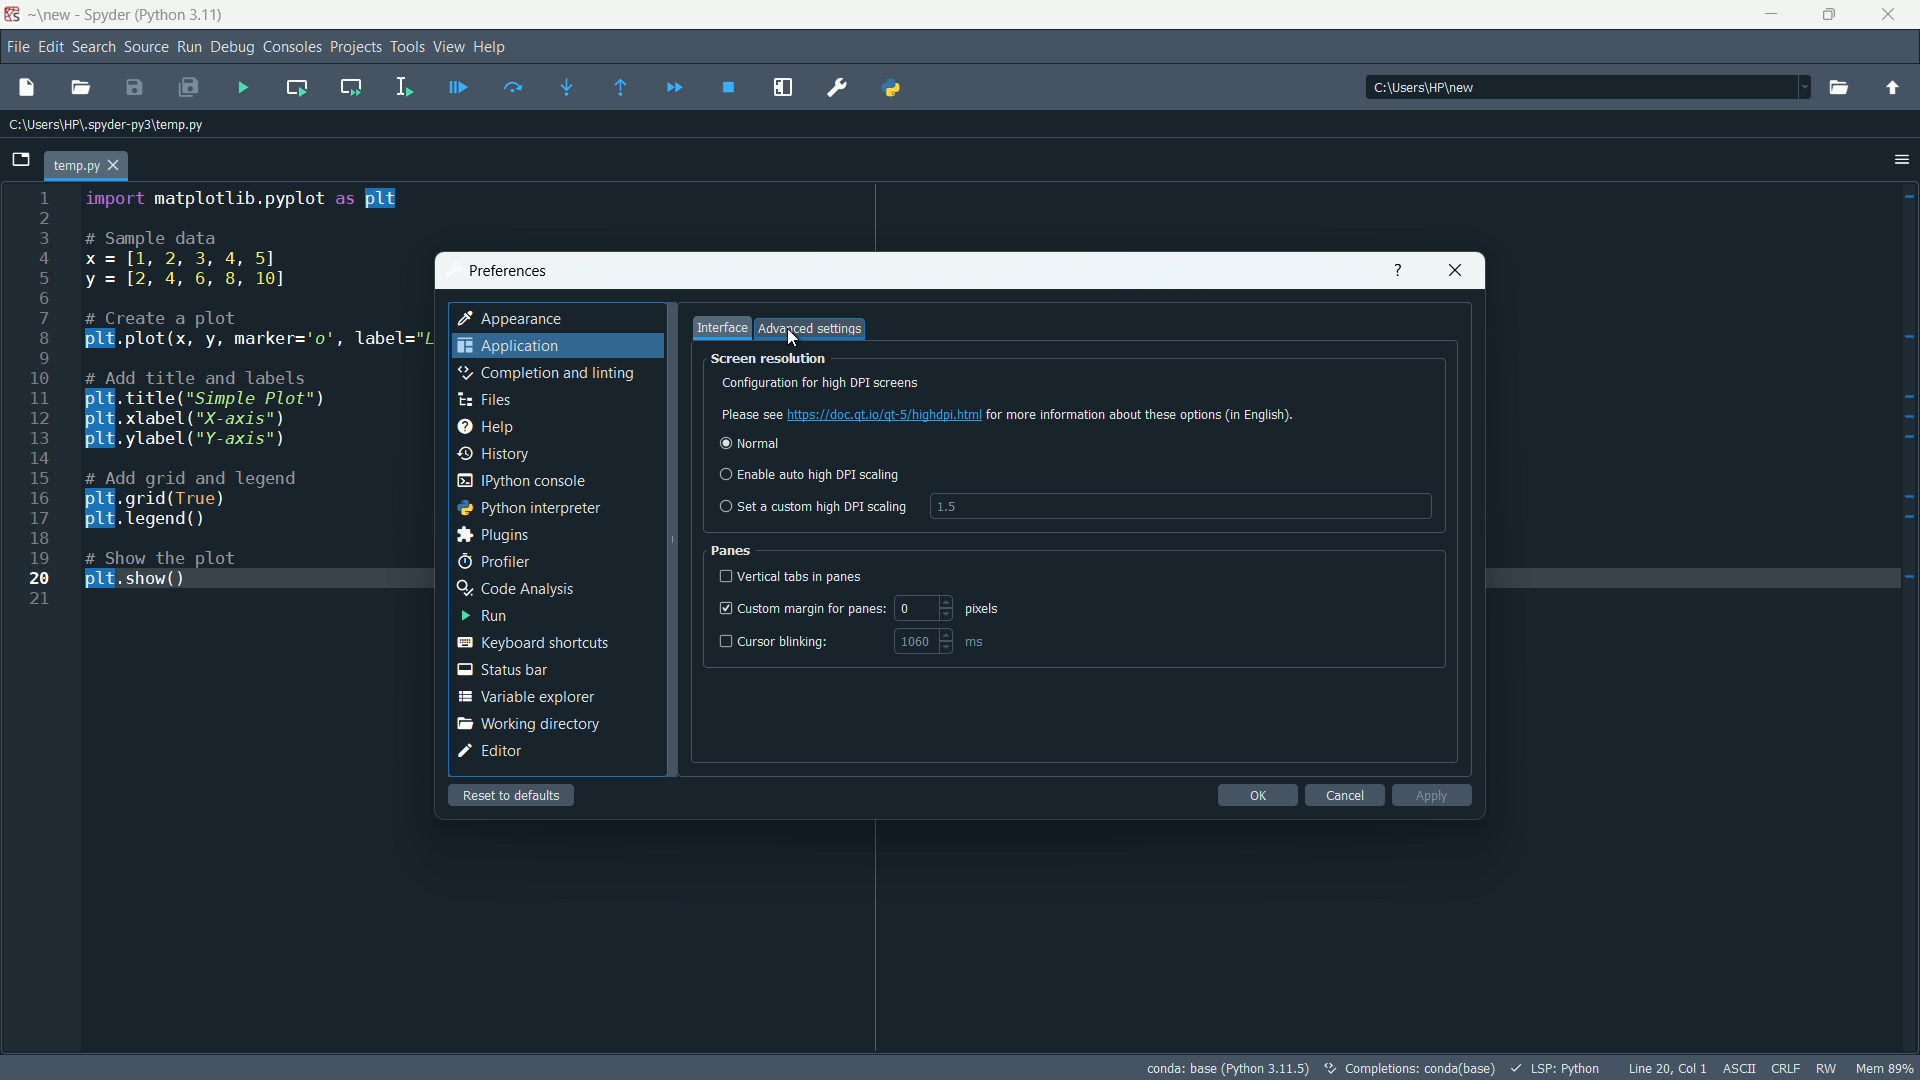 Image resolution: width=1920 pixels, height=1080 pixels. Describe the element at coordinates (23, 89) in the screenshot. I see `new file` at that location.